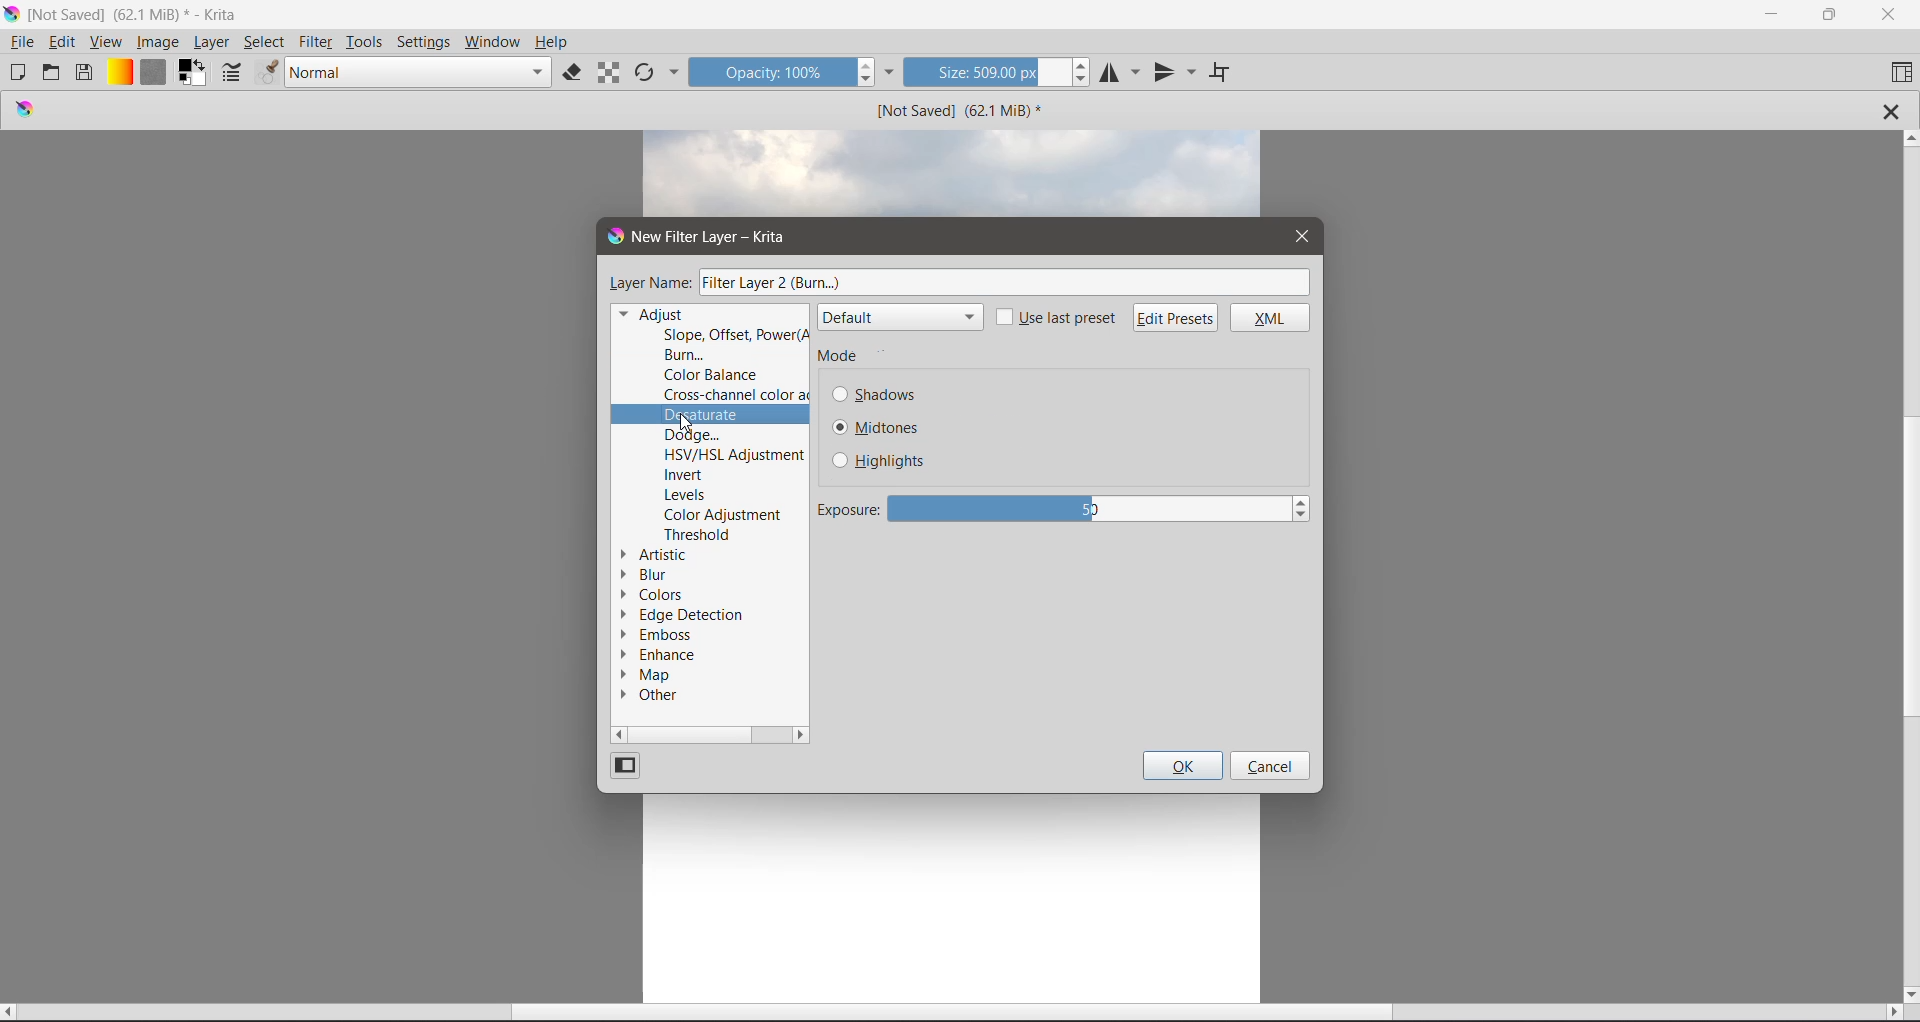 Image resolution: width=1920 pixels, height=1022 pixels. Describe the element at coordinates (1098, 508) in the screenshot. I see `50` at that location.